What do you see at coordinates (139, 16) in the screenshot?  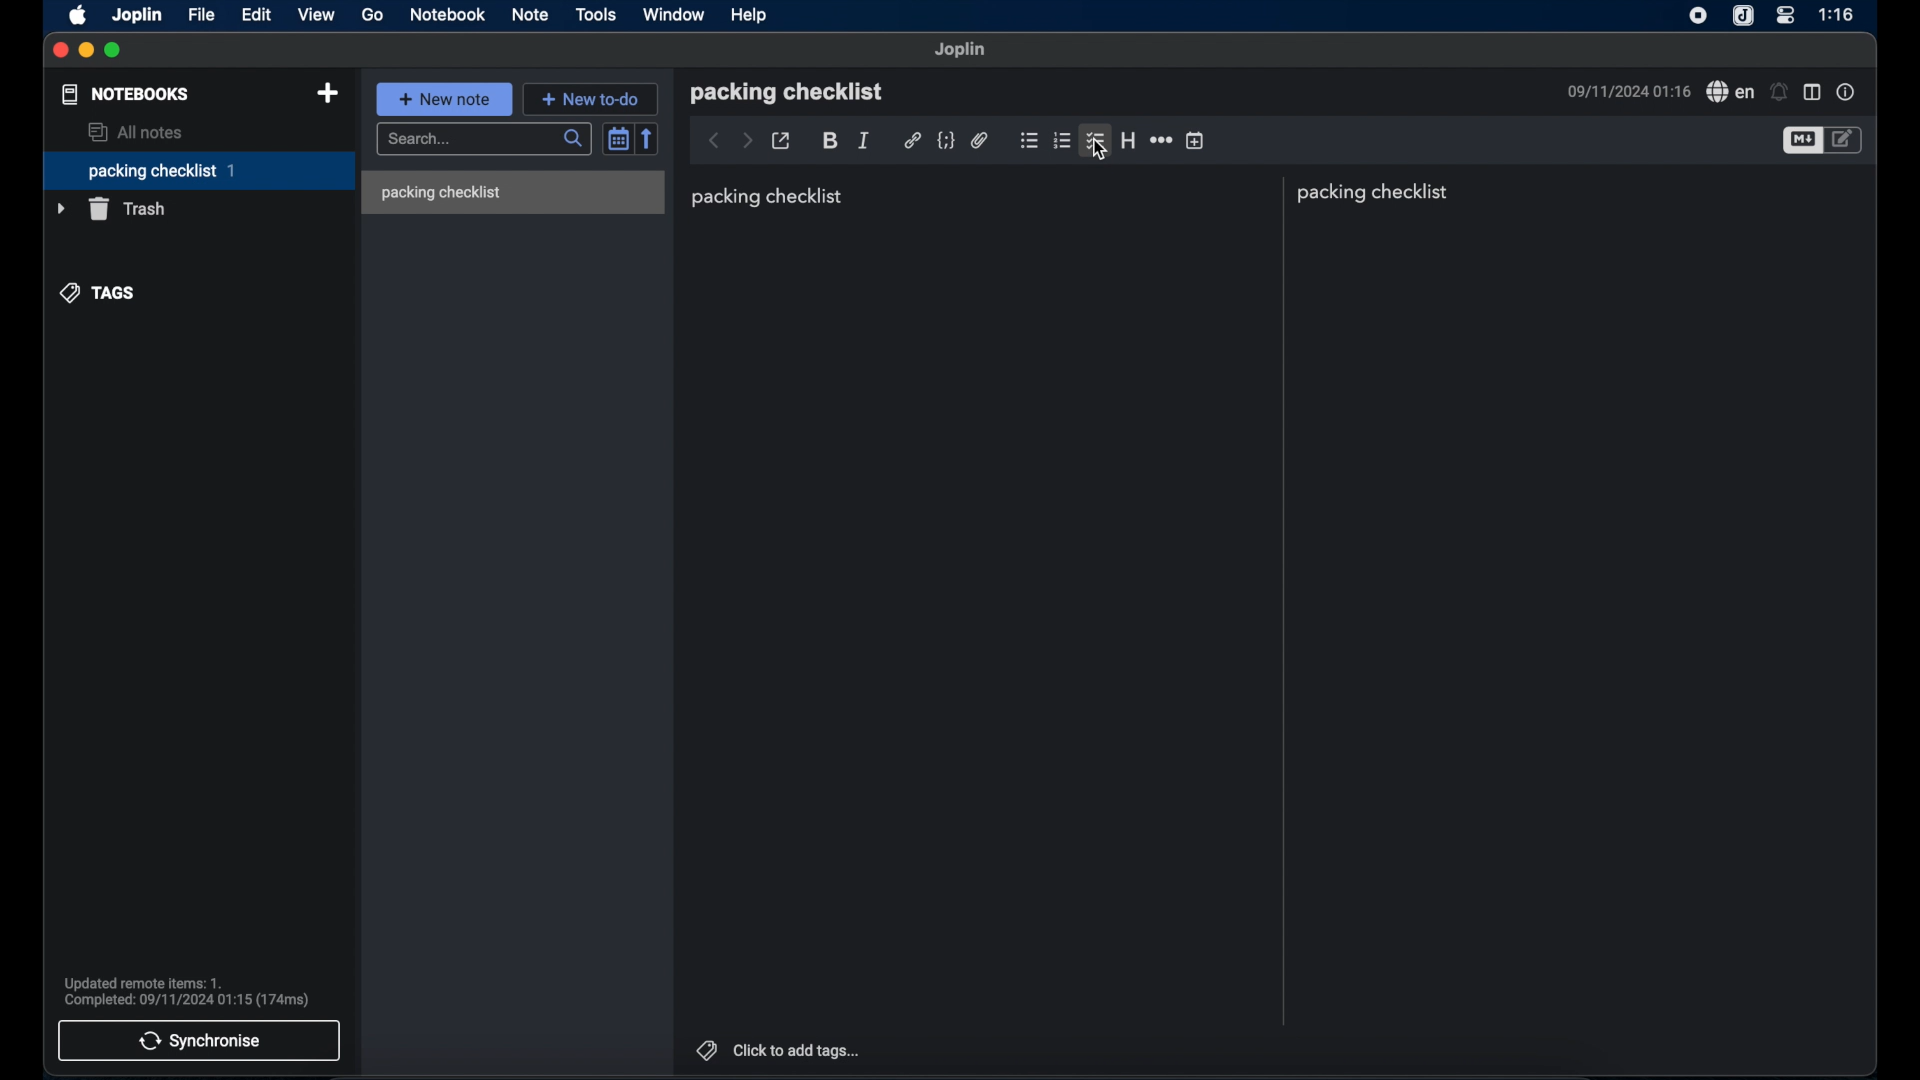 I see `joplin` at bounding box center [139, 16].